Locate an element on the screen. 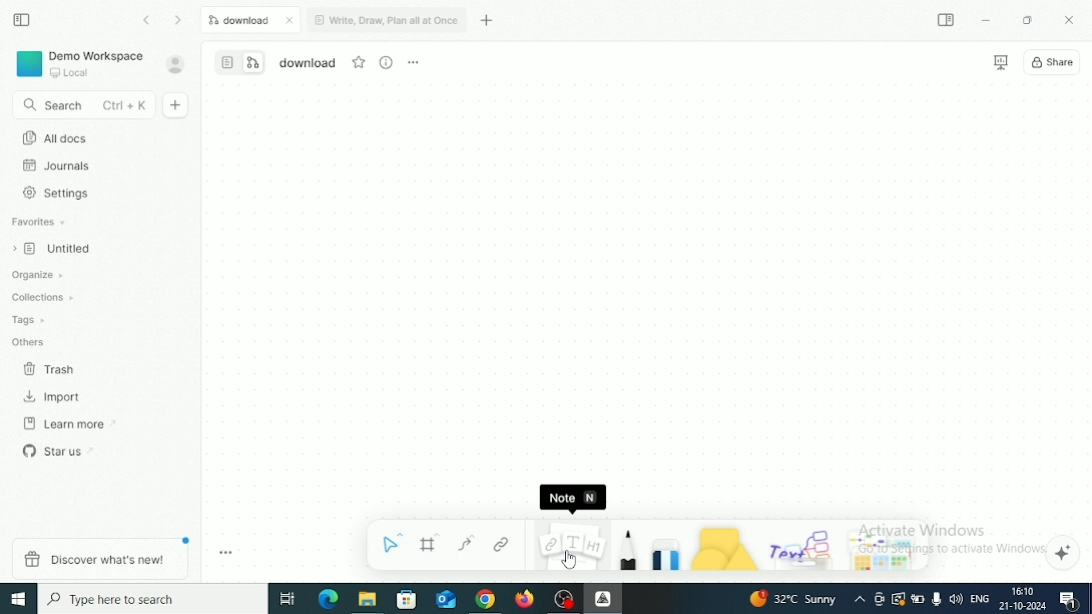  Shape is located at coordinates (726, 547).